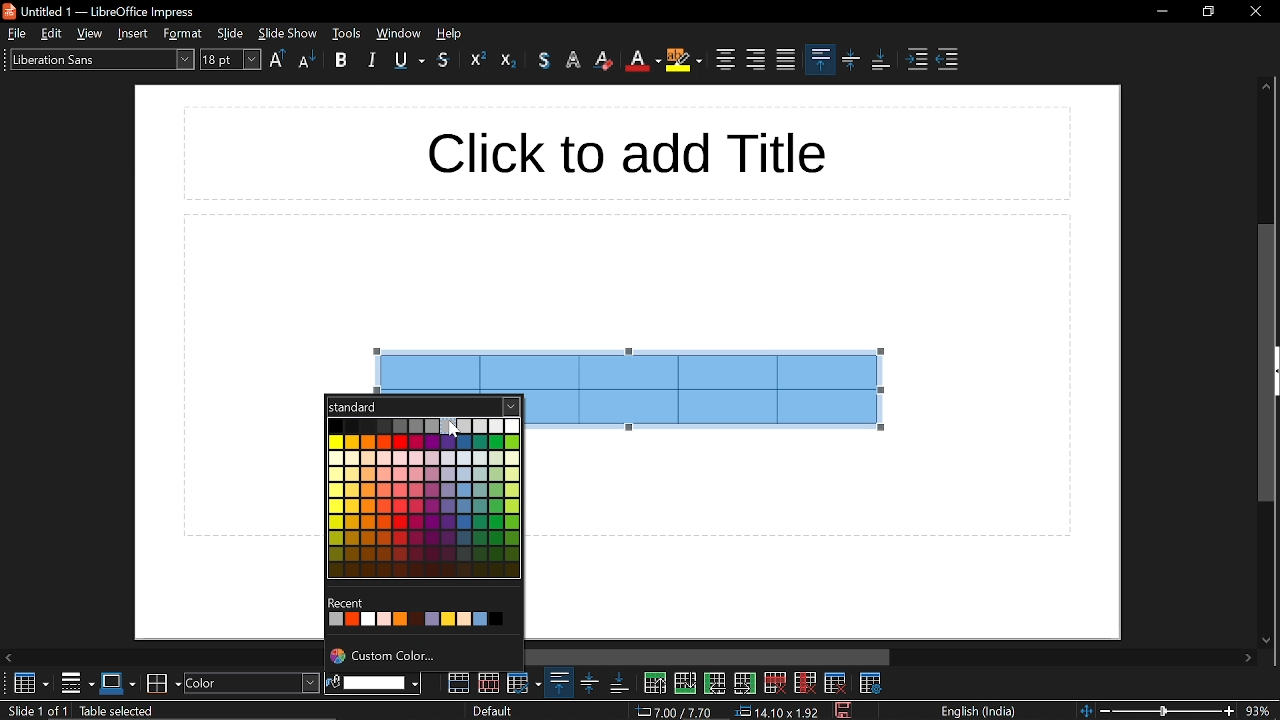  I want to click on help, so click(451, 34).